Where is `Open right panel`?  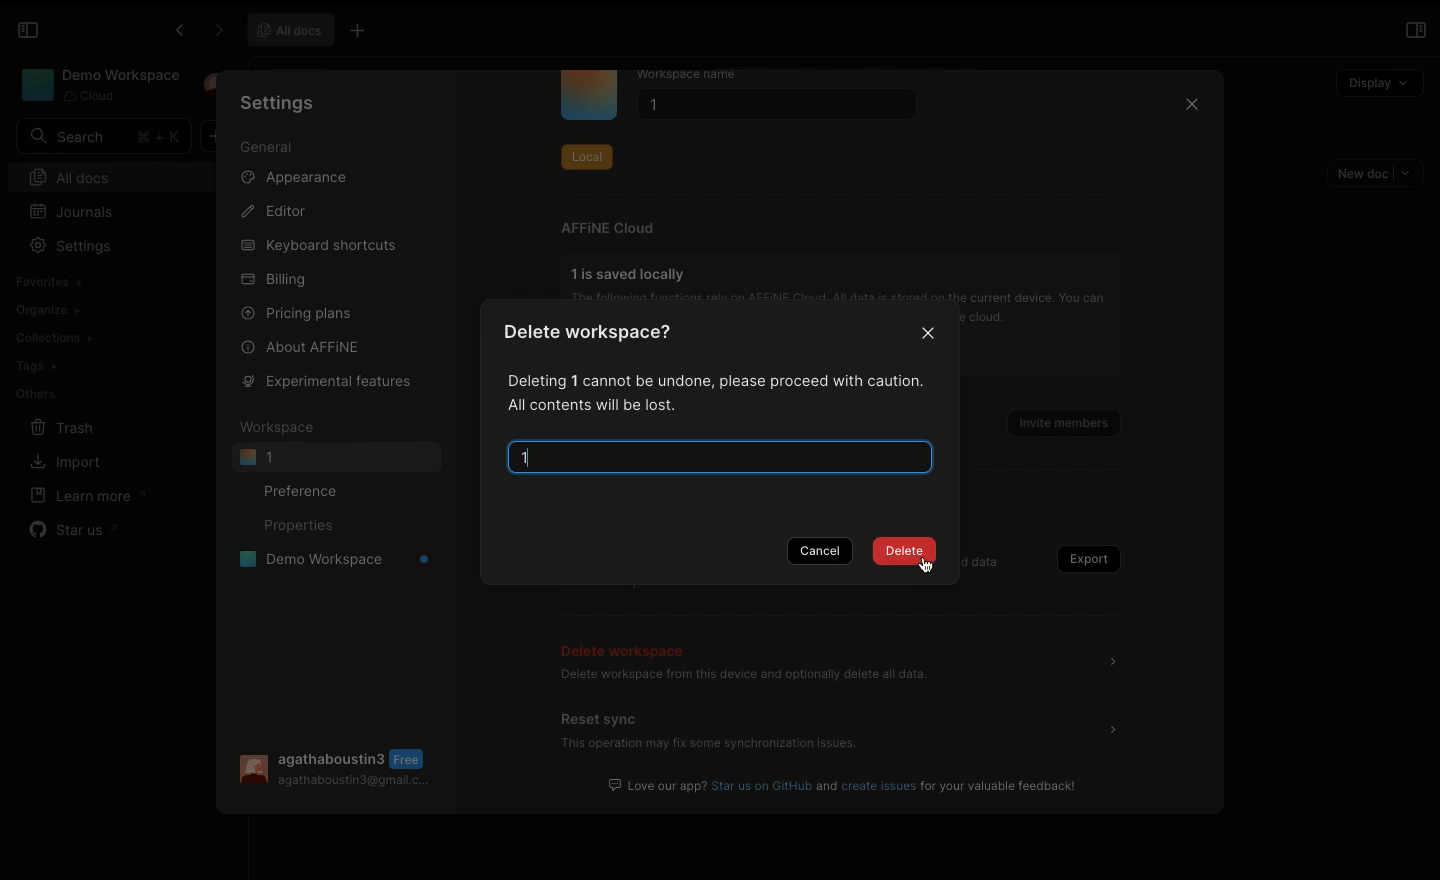 Open right panel is located at coordinates (1415, 30).